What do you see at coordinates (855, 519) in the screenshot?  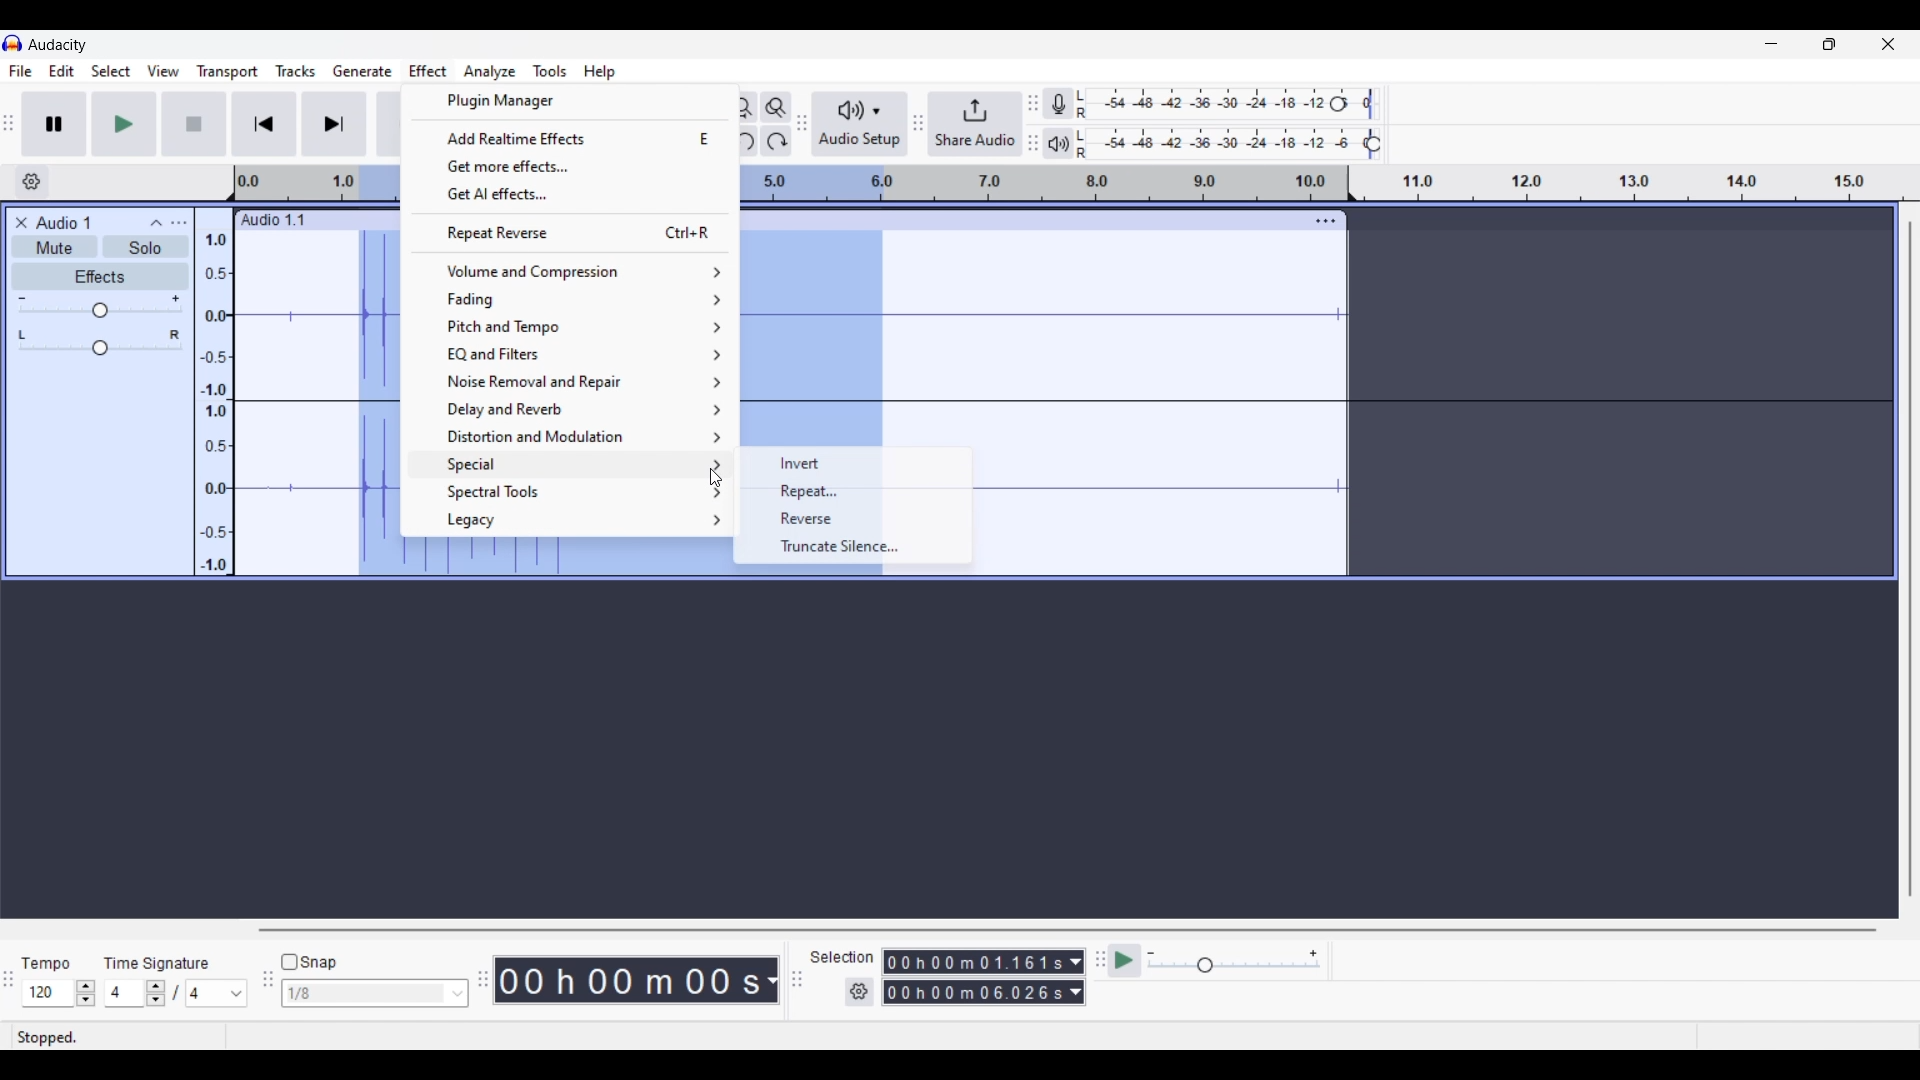 I see `Reverse ` at bounding box center [855, 519].